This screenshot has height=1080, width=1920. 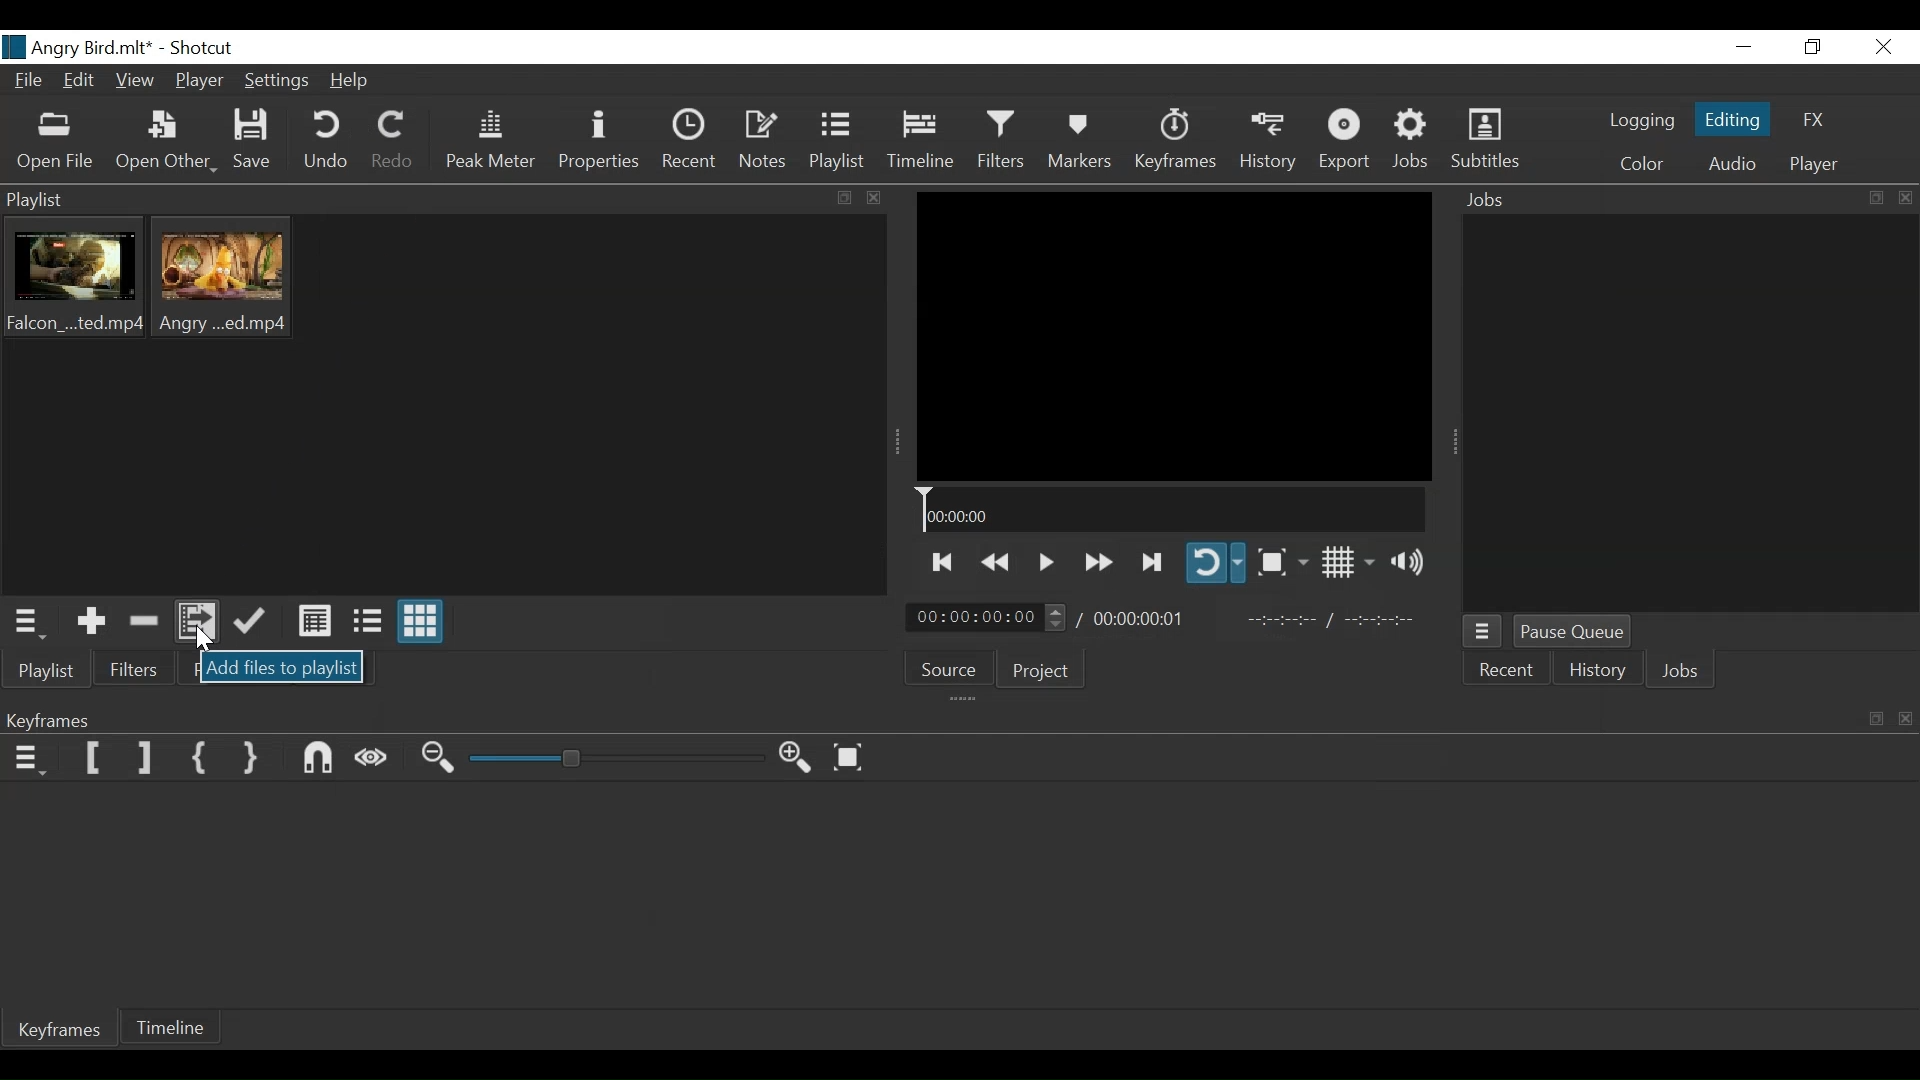 I want to click on View as icon, so click(x=421, y=623).